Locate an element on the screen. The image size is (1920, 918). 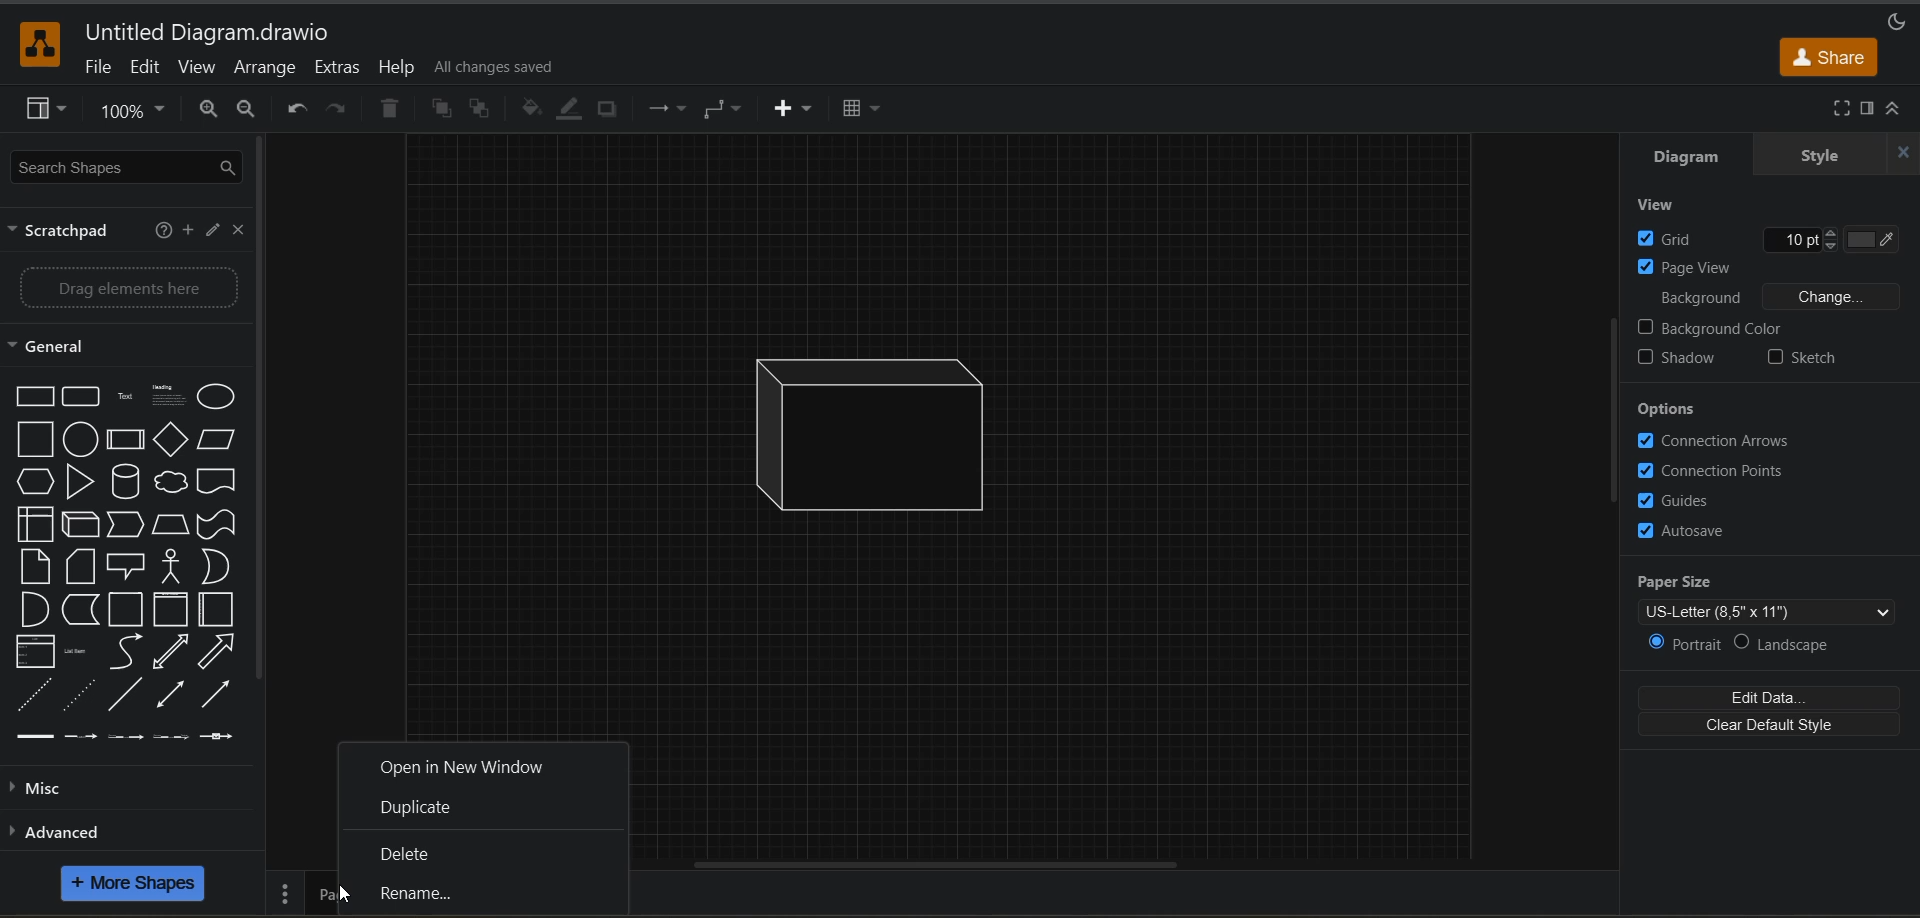
Cursor at Rename is located at coordinates (345, 893).